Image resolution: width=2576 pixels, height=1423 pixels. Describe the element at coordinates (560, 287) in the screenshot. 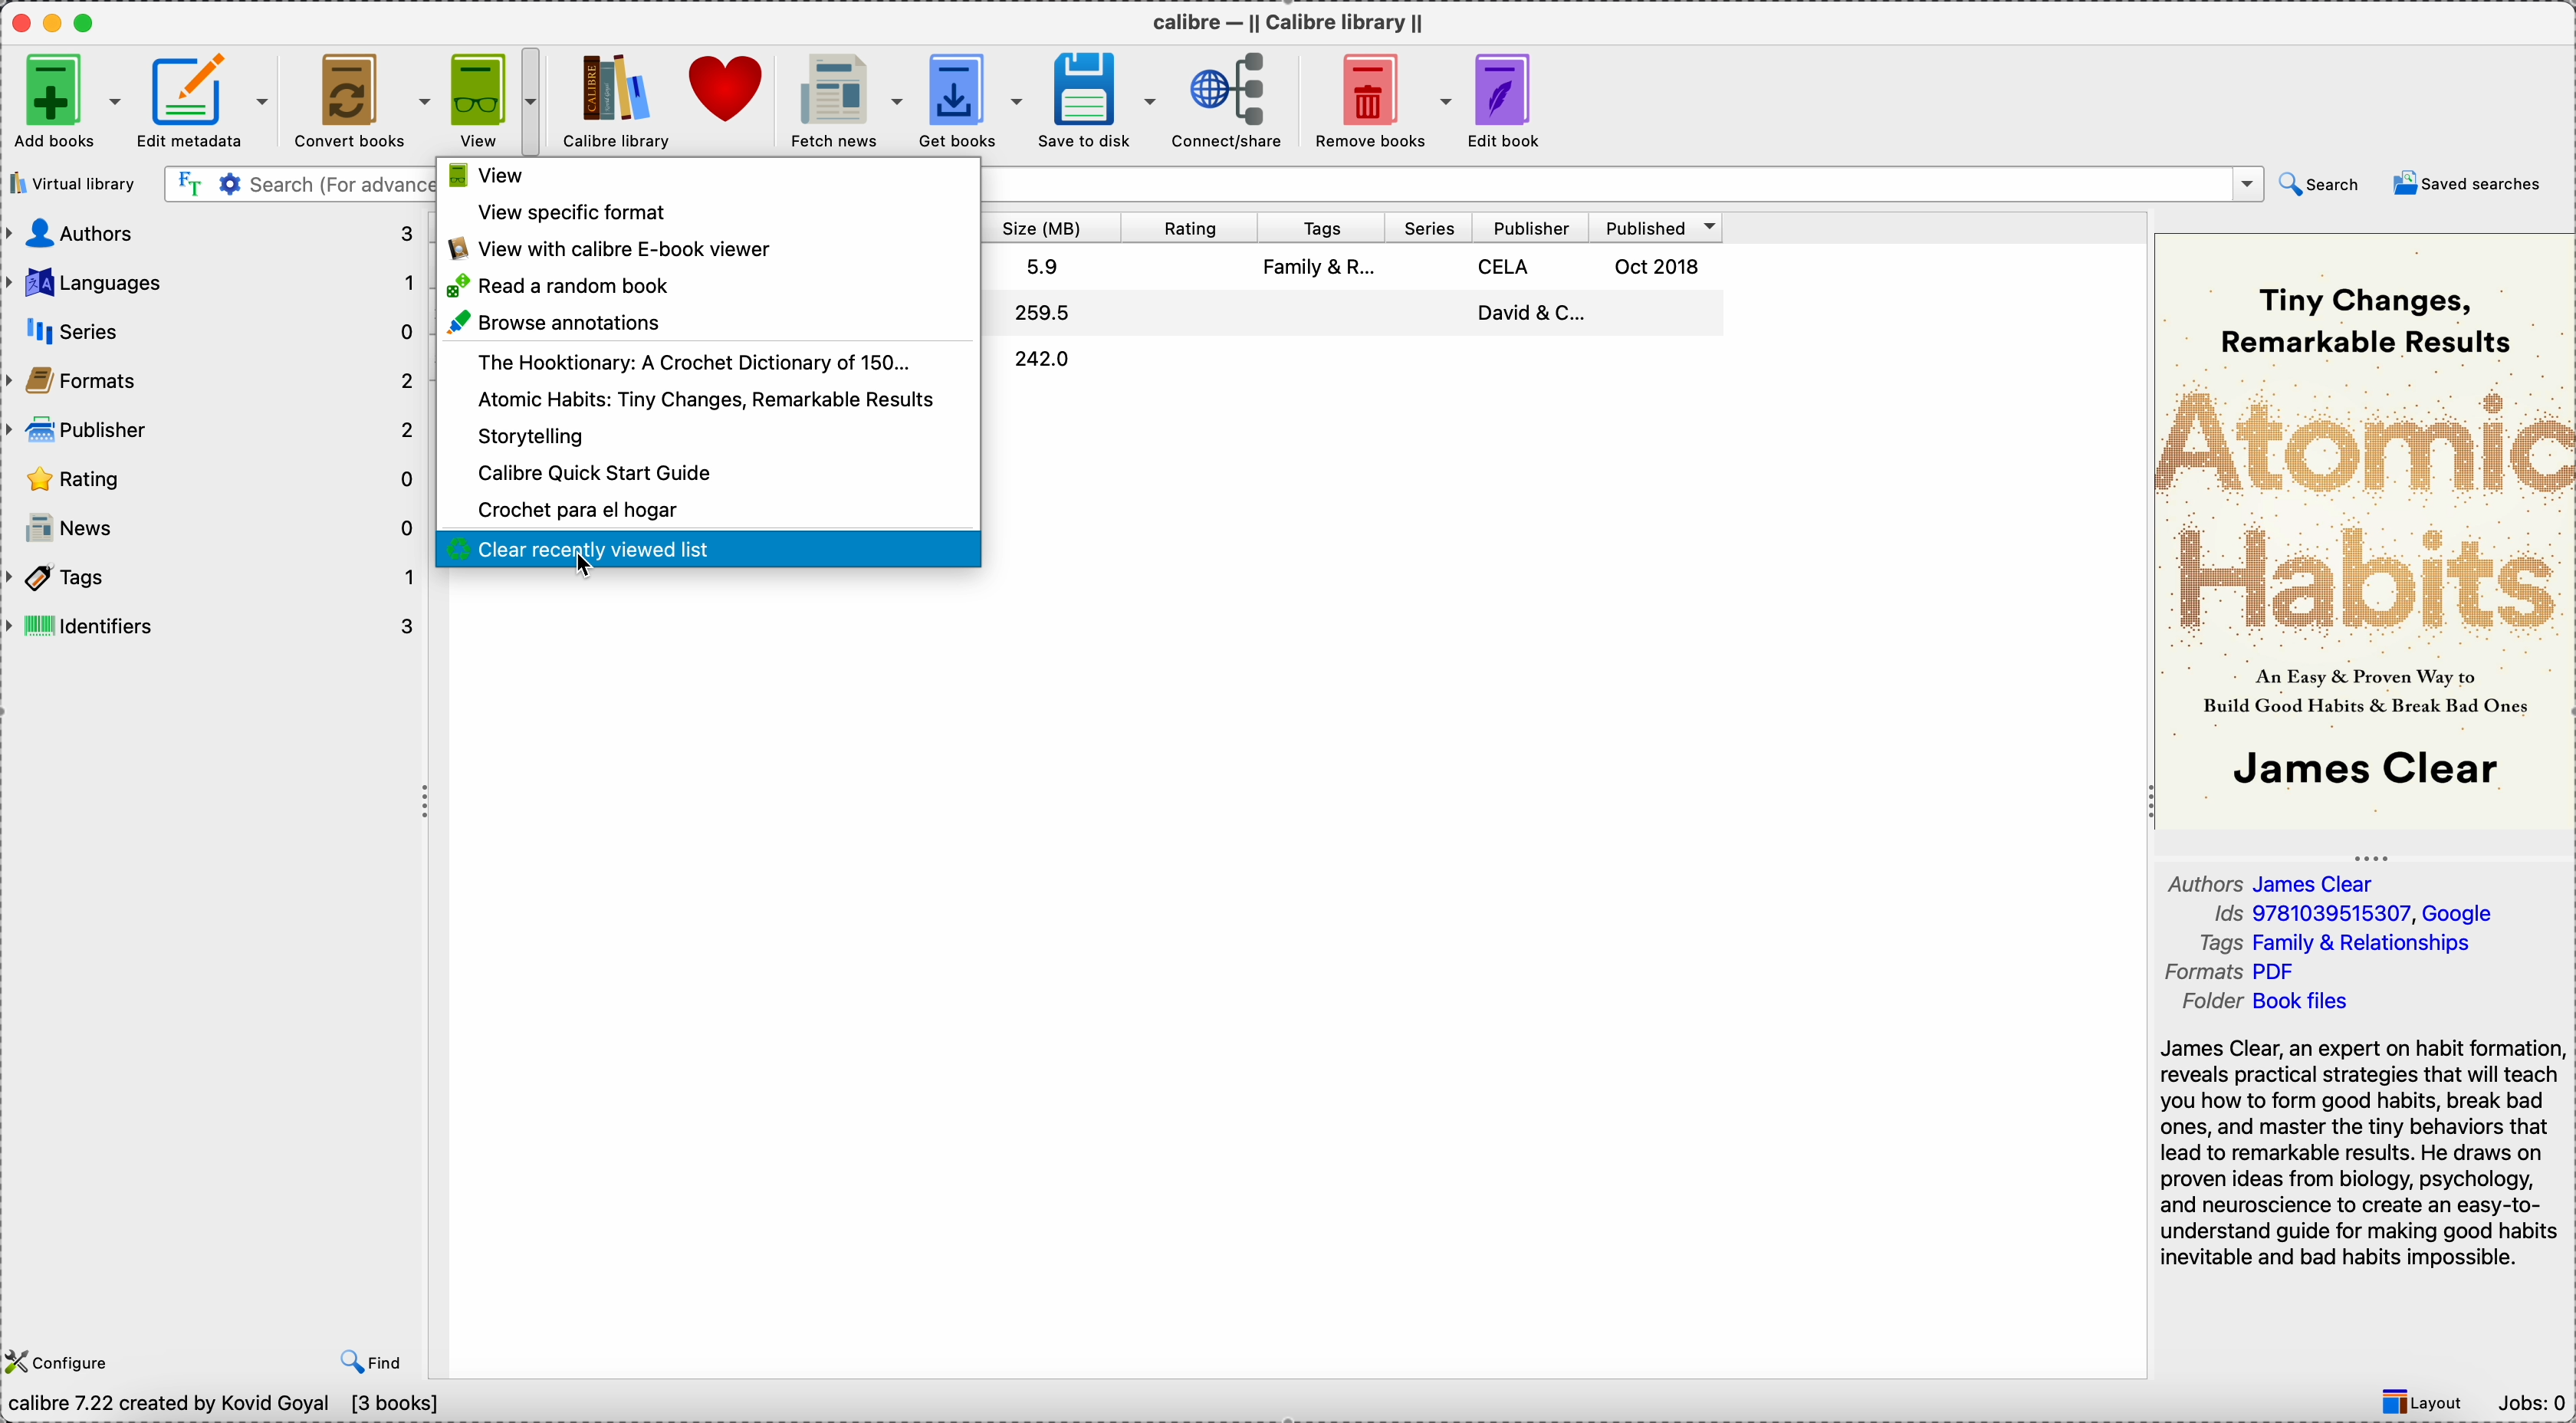

I see `read a random book` at that location.